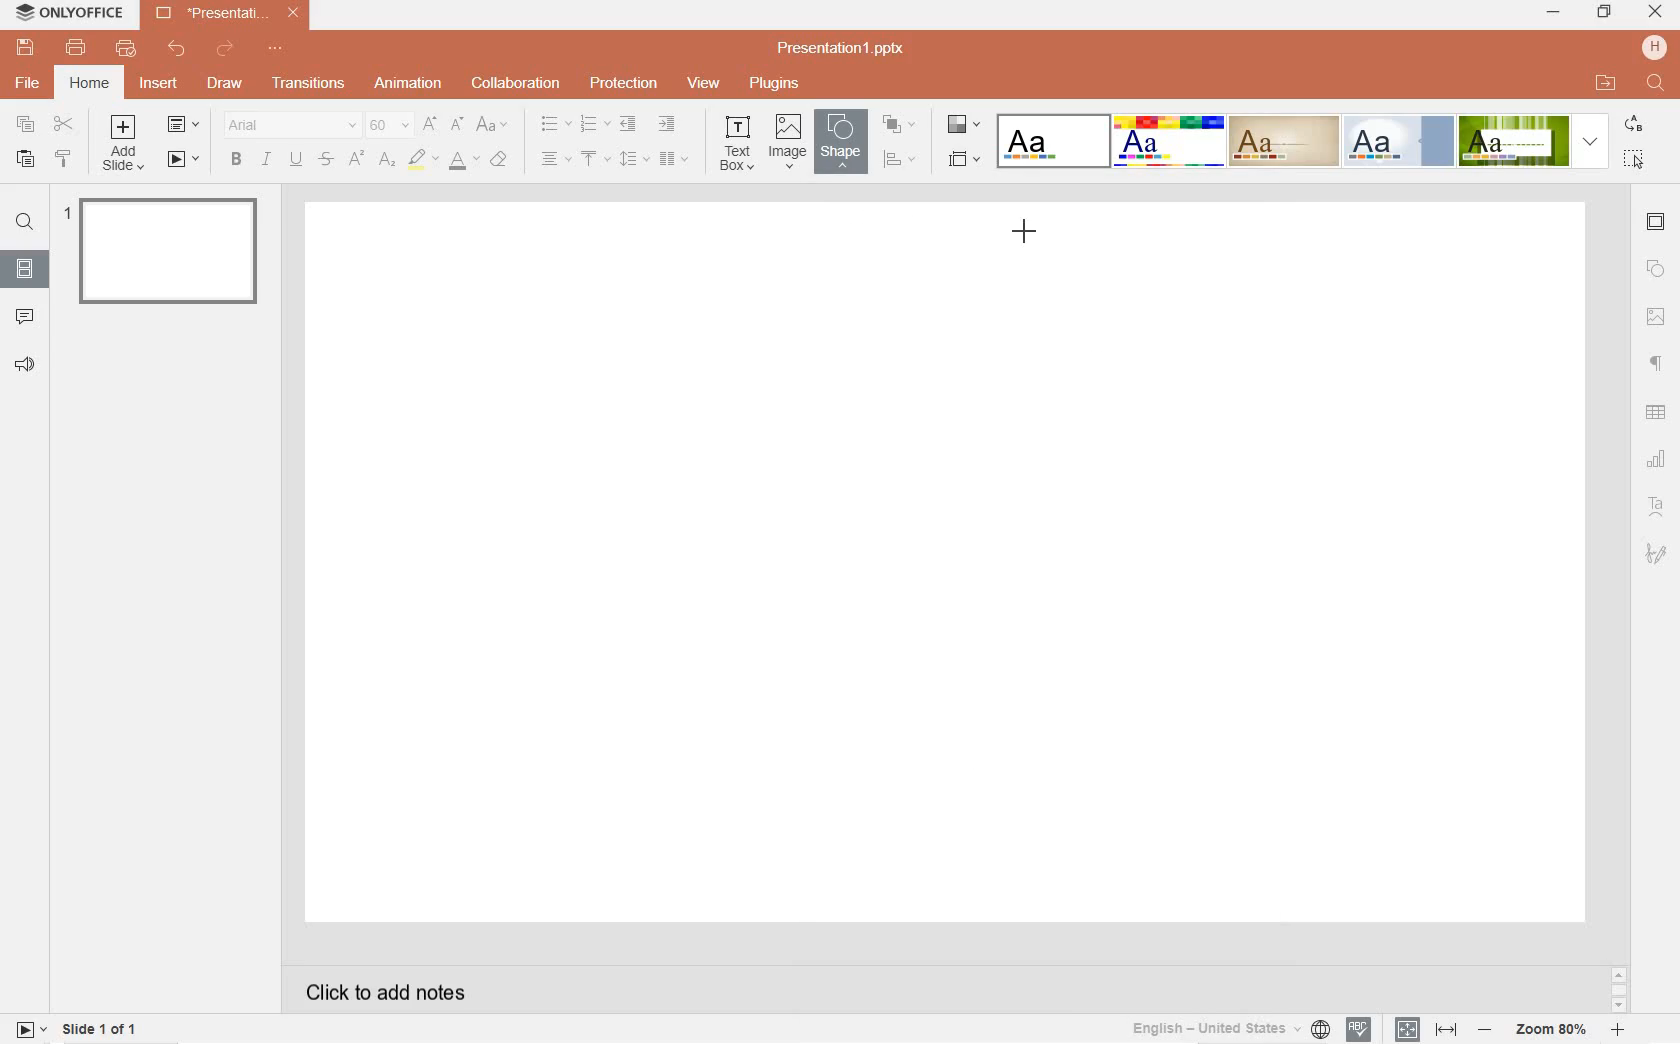 The height and width of the screenshot is (1044, 1680). Describe the element at coordinates (356, 160) in the screenshot. I see `superscript` at that location.